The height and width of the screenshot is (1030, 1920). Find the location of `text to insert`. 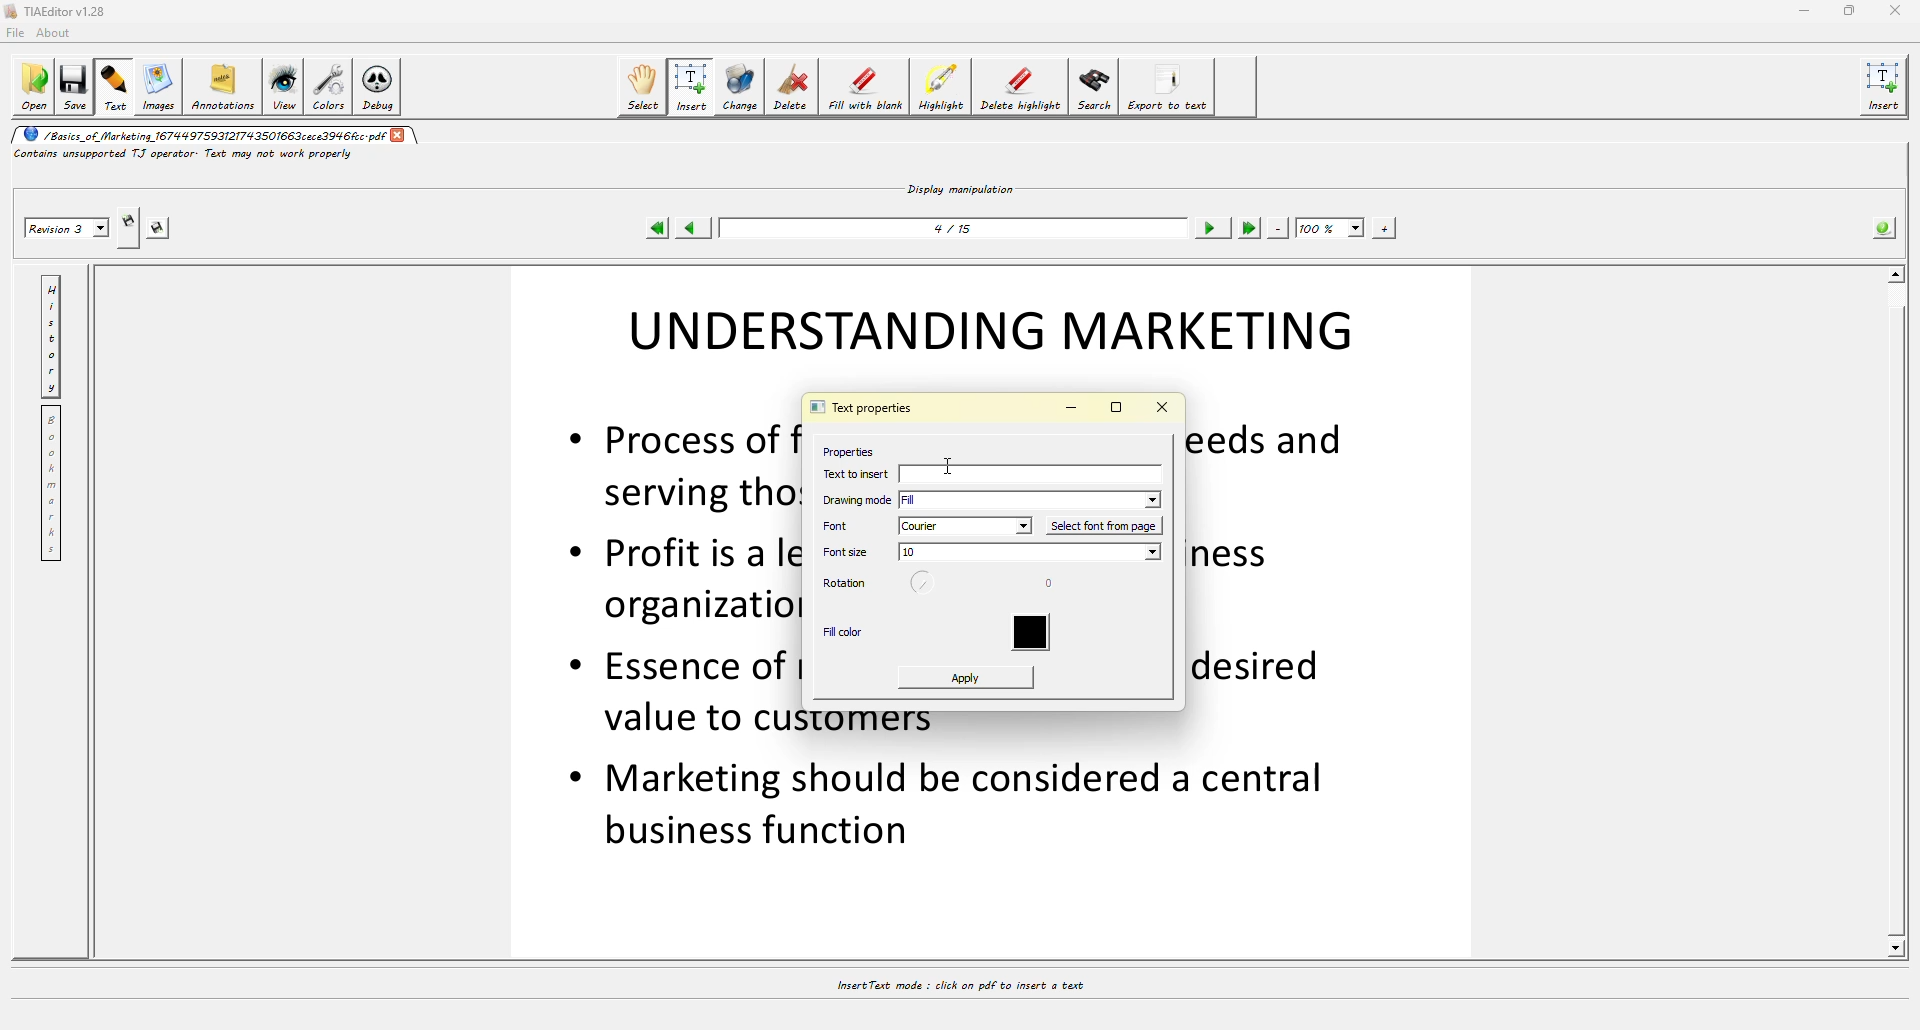

text to insert is located at coordinates (858, 473).